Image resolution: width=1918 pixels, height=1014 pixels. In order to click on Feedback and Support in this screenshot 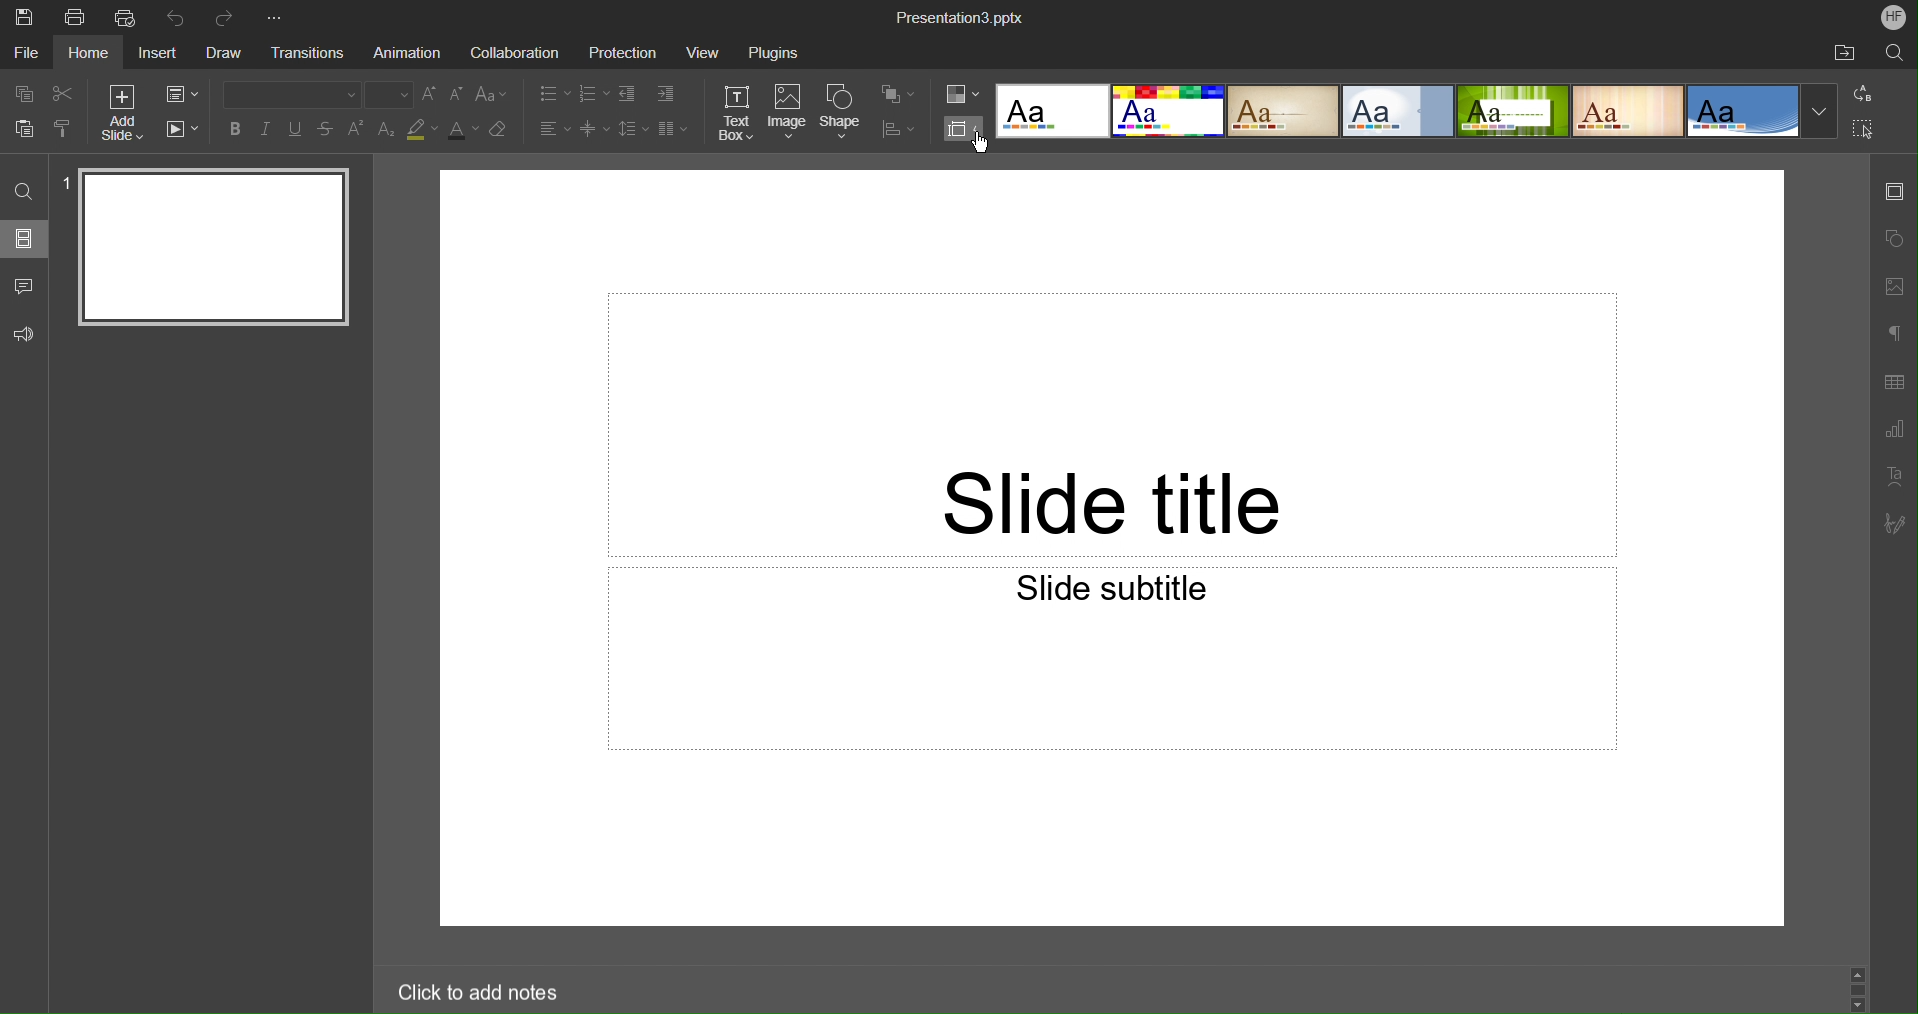, I will do `click(24, 334)`.